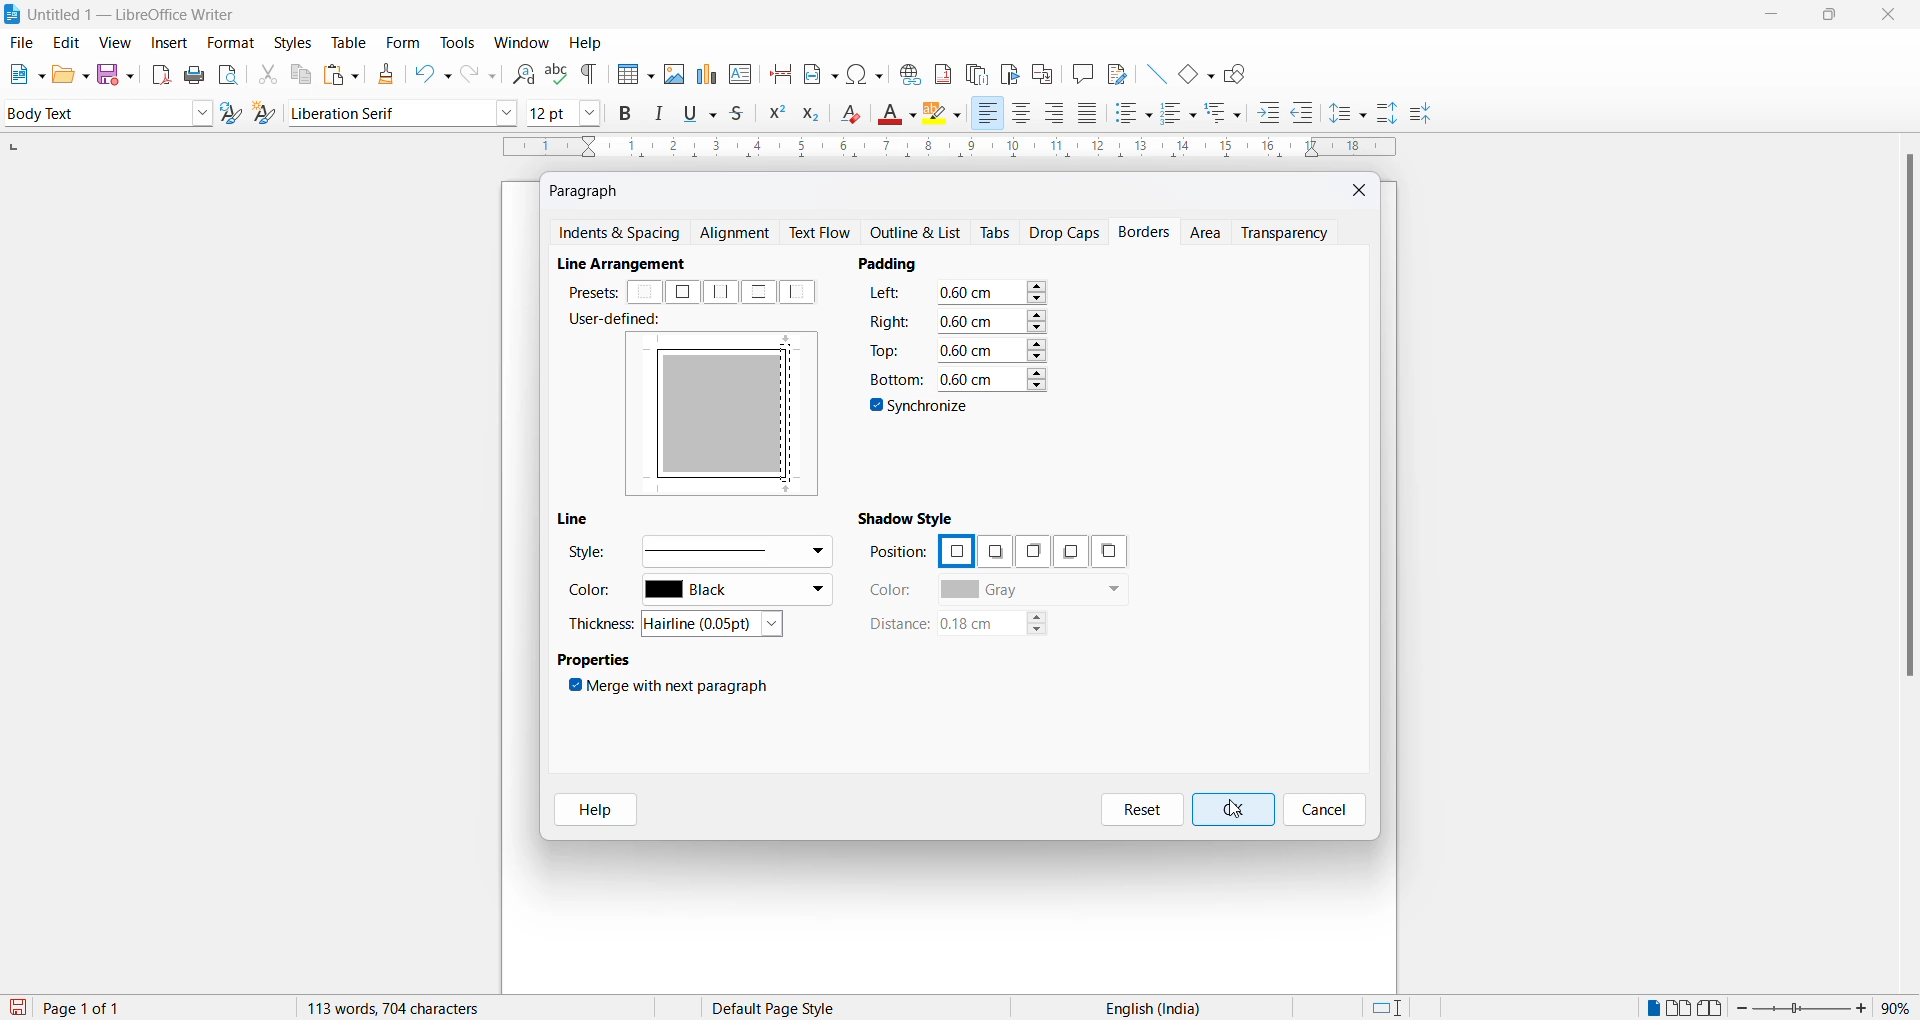 This screenshot has width=1920, height=1020. I want to click on top, so click(887, 349).